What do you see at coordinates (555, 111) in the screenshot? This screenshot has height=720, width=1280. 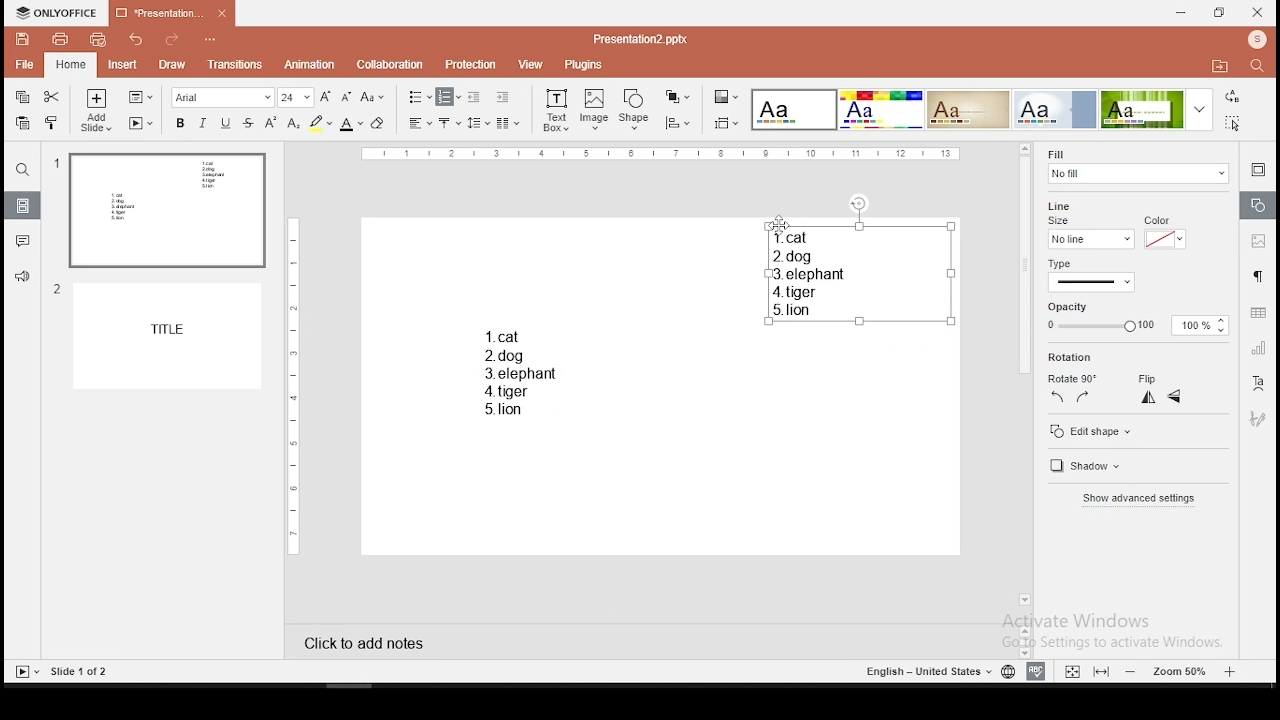 I see `text box` at bounding box center [555, 111].